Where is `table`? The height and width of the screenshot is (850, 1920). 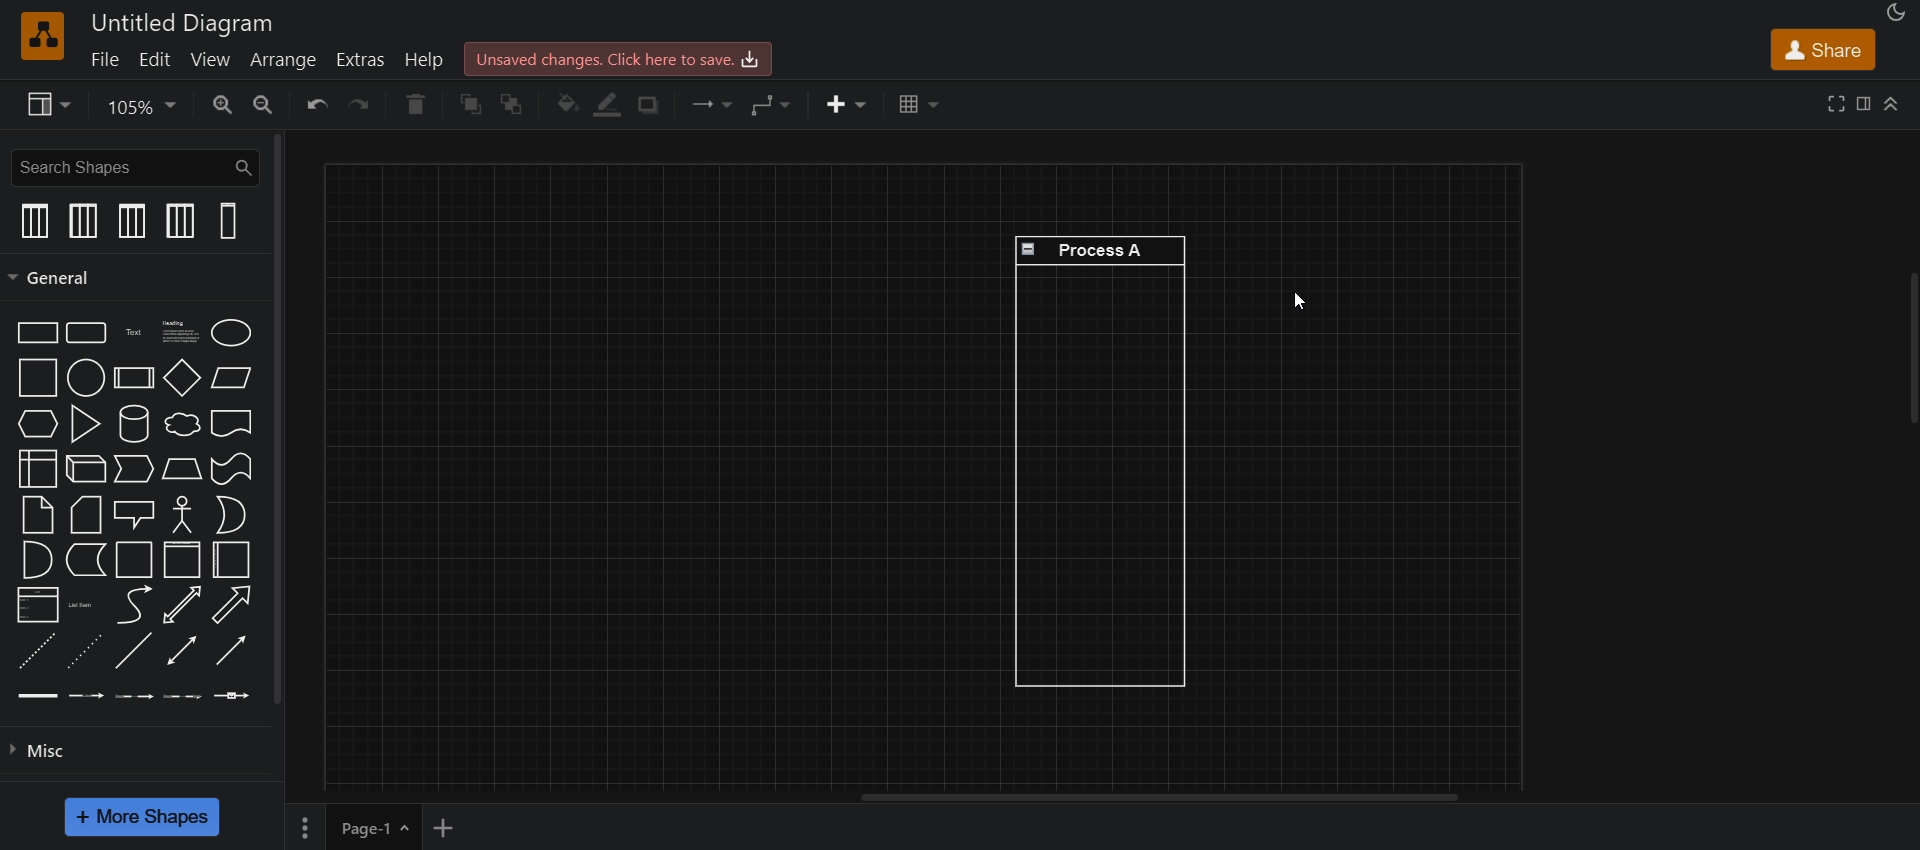
table is located at coordinates (915, 103).